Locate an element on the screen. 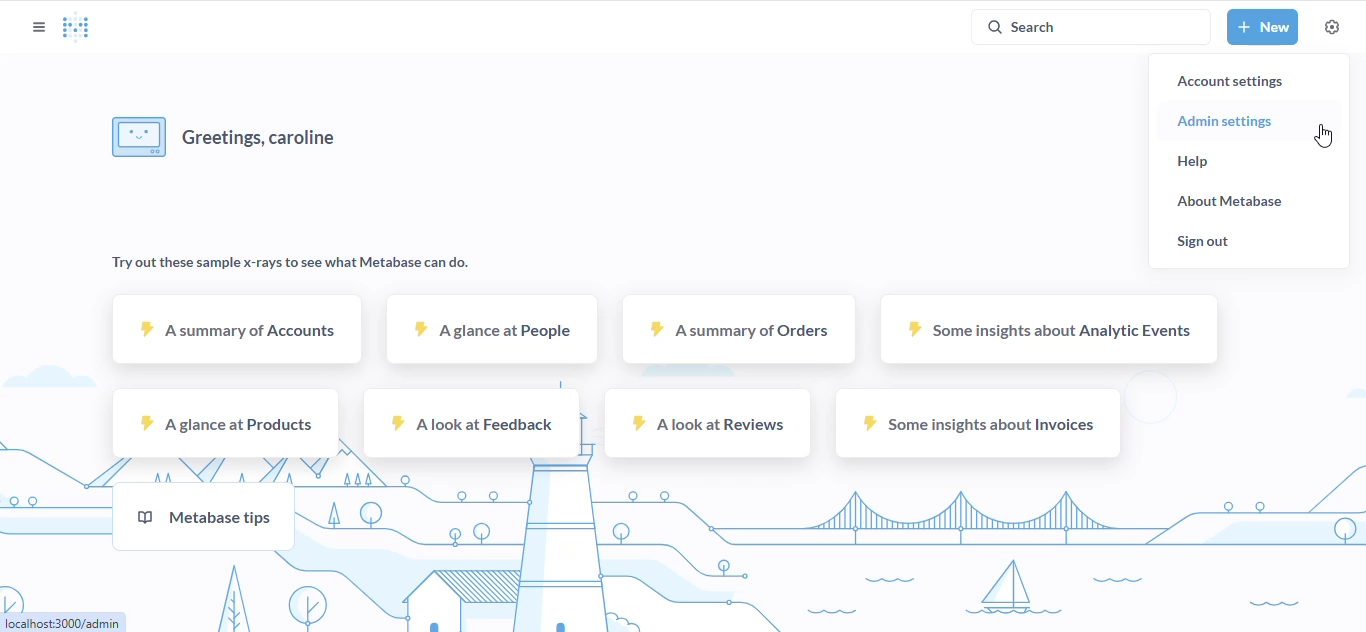  about metabase is located at coordinates (1229, 202).